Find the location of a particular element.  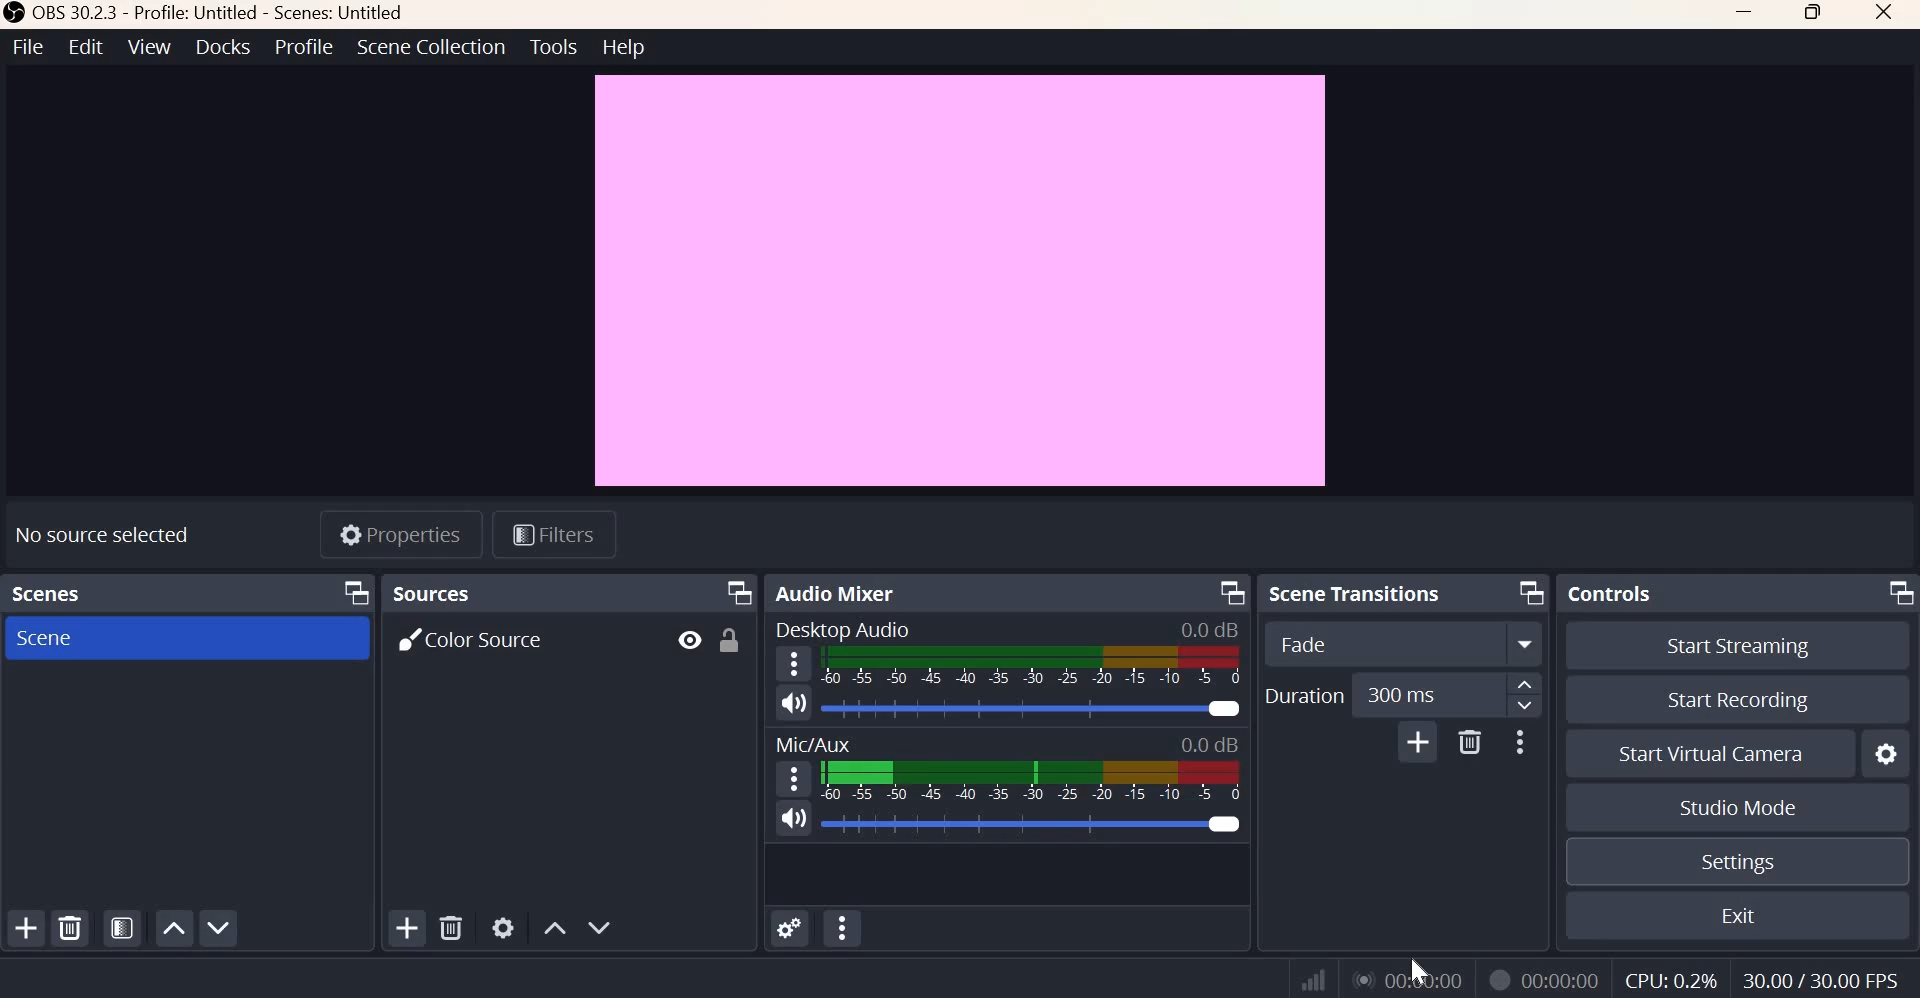

Start recording is located at coordinates (1738, 698).